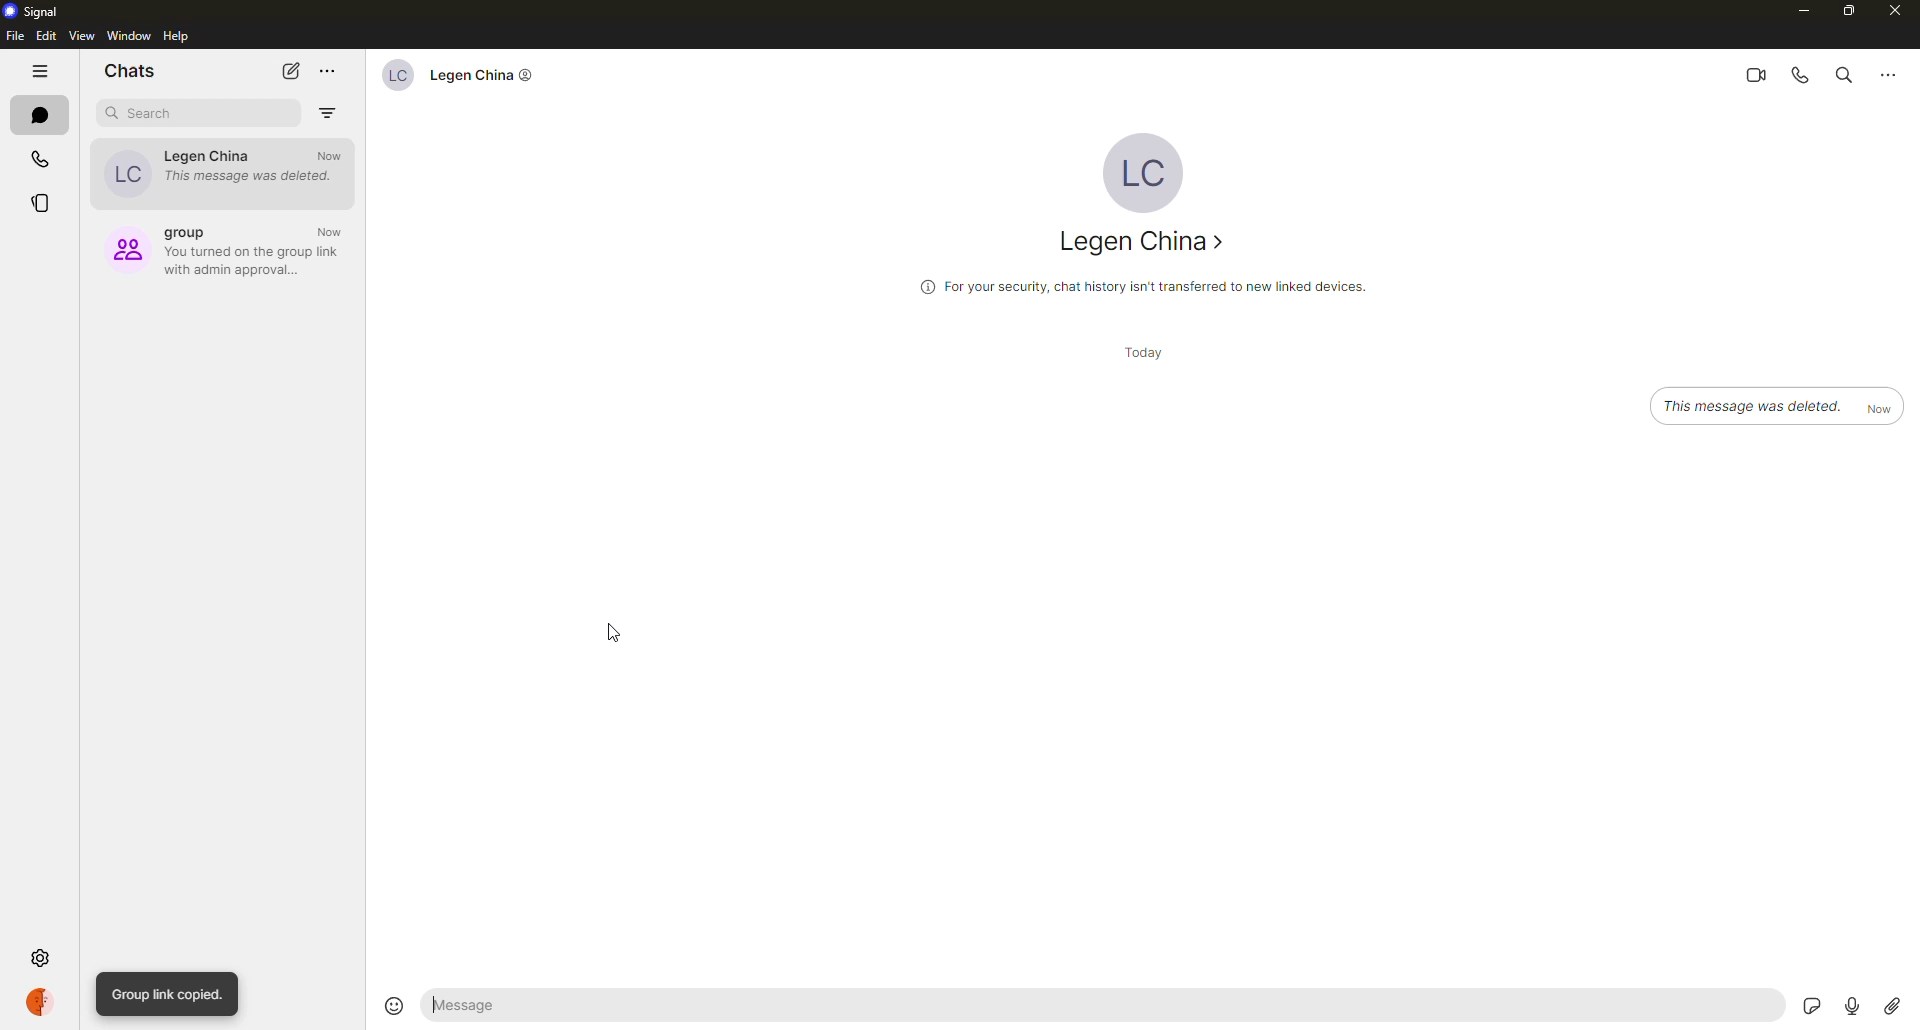  I want to click on signal, so click(37, 12).